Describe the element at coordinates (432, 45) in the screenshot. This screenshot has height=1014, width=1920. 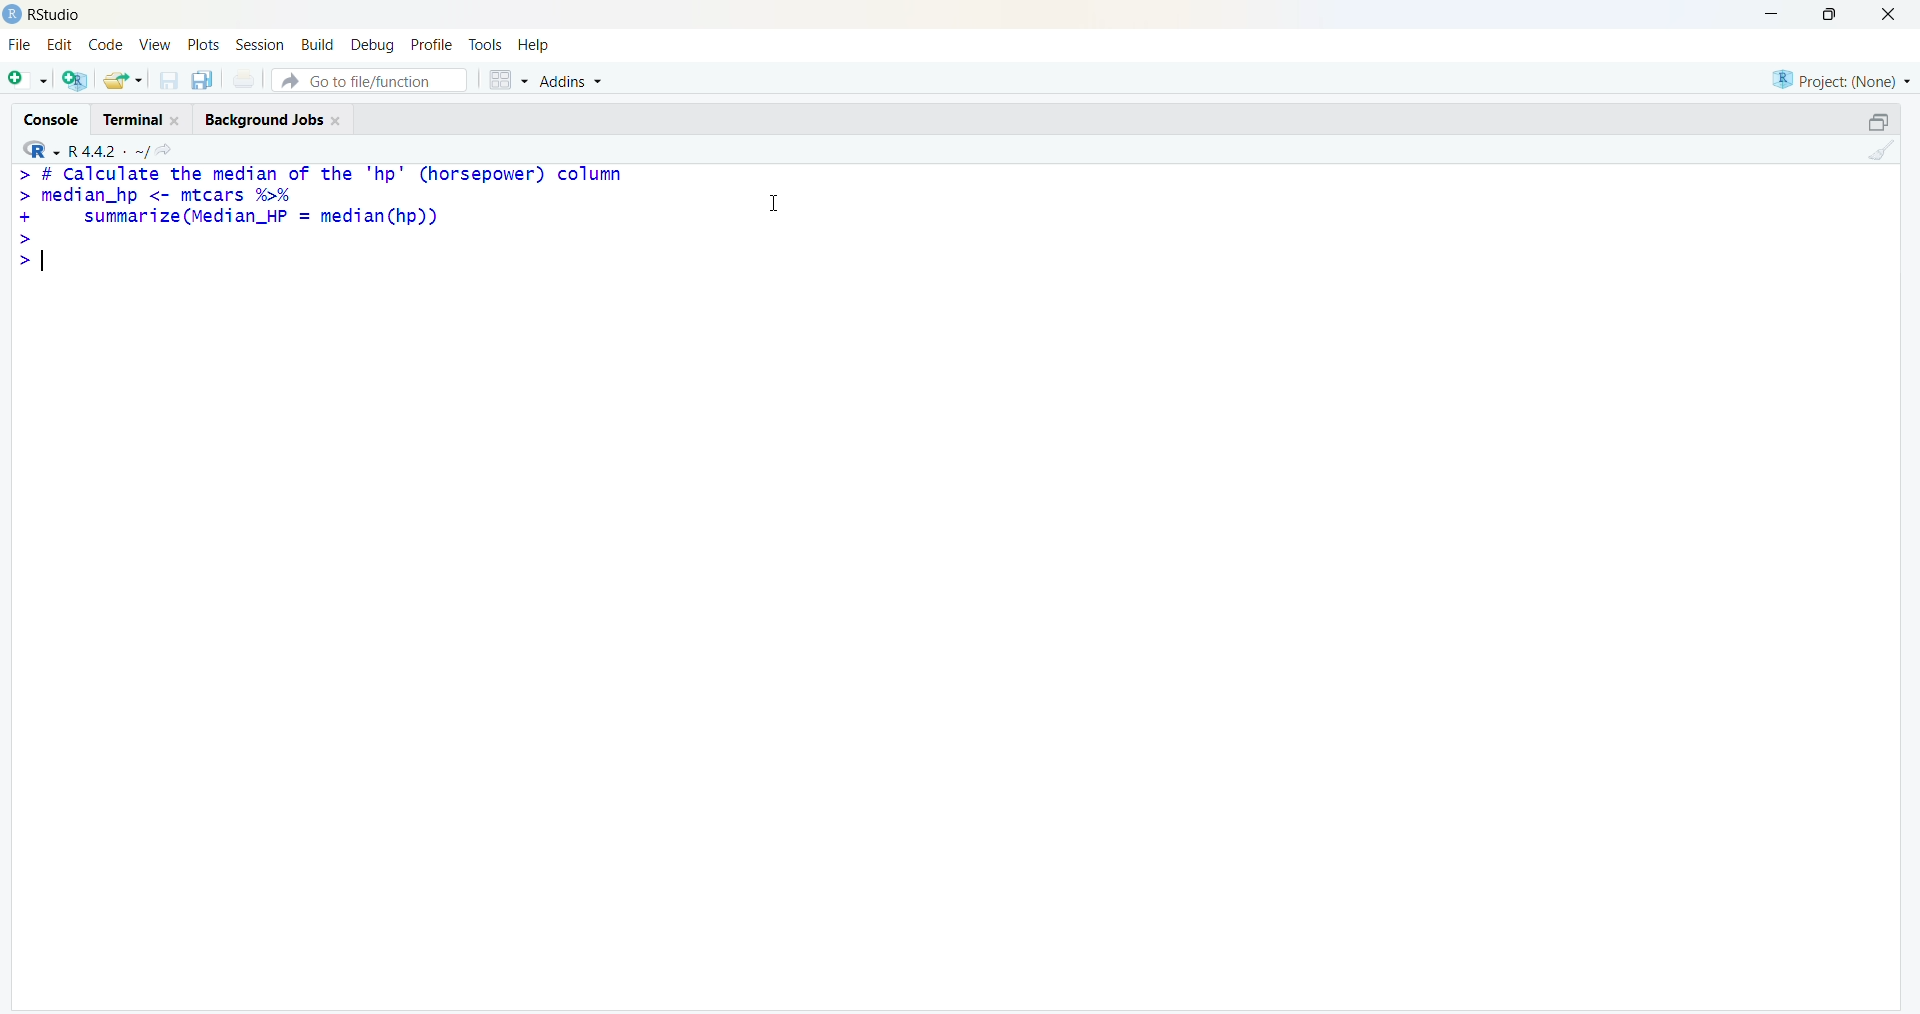
I see `profile` at that location.